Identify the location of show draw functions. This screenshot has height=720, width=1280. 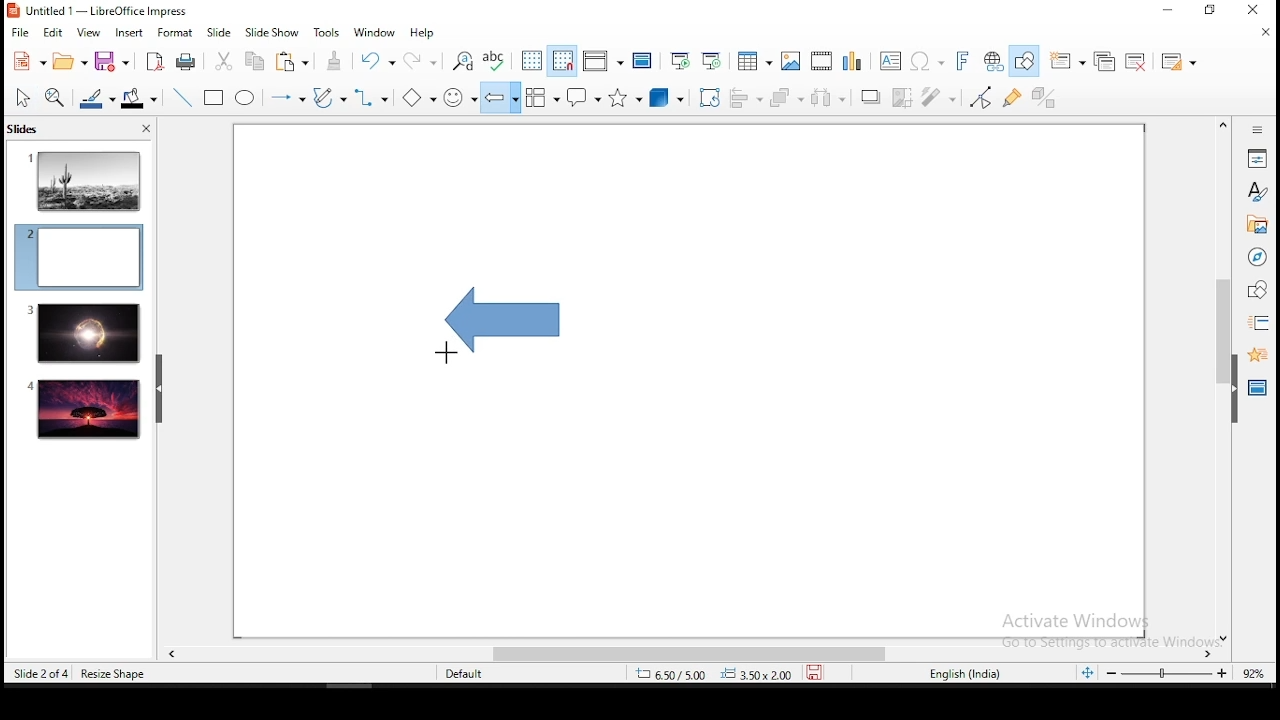
(1026, 61).